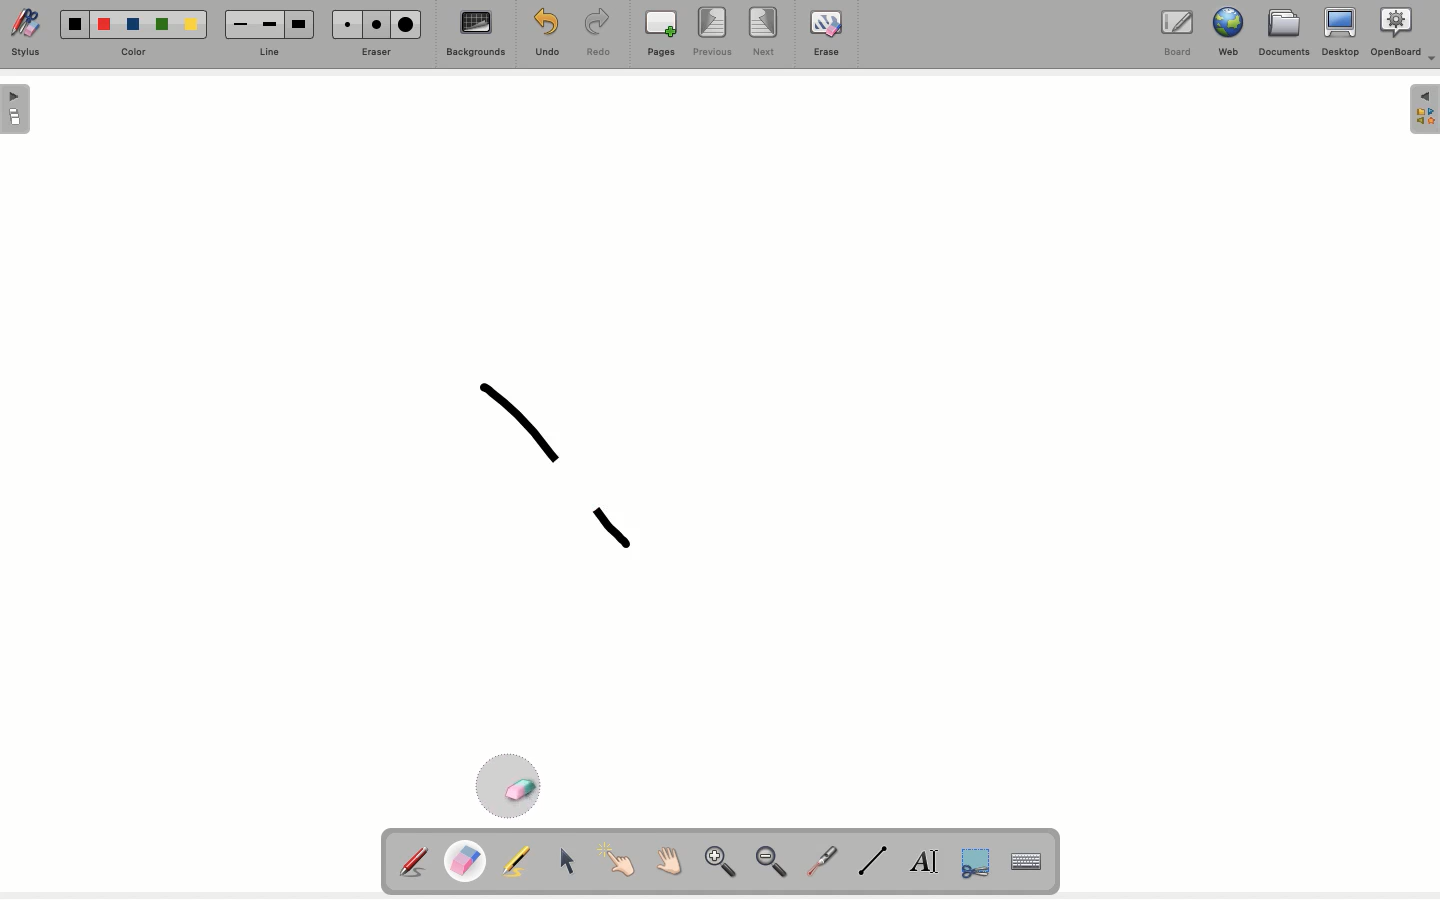 This screenshot has height=900, width=1440. Describe the element at coordinates (301, 22) in the screenshot. I see `Large` at that location.